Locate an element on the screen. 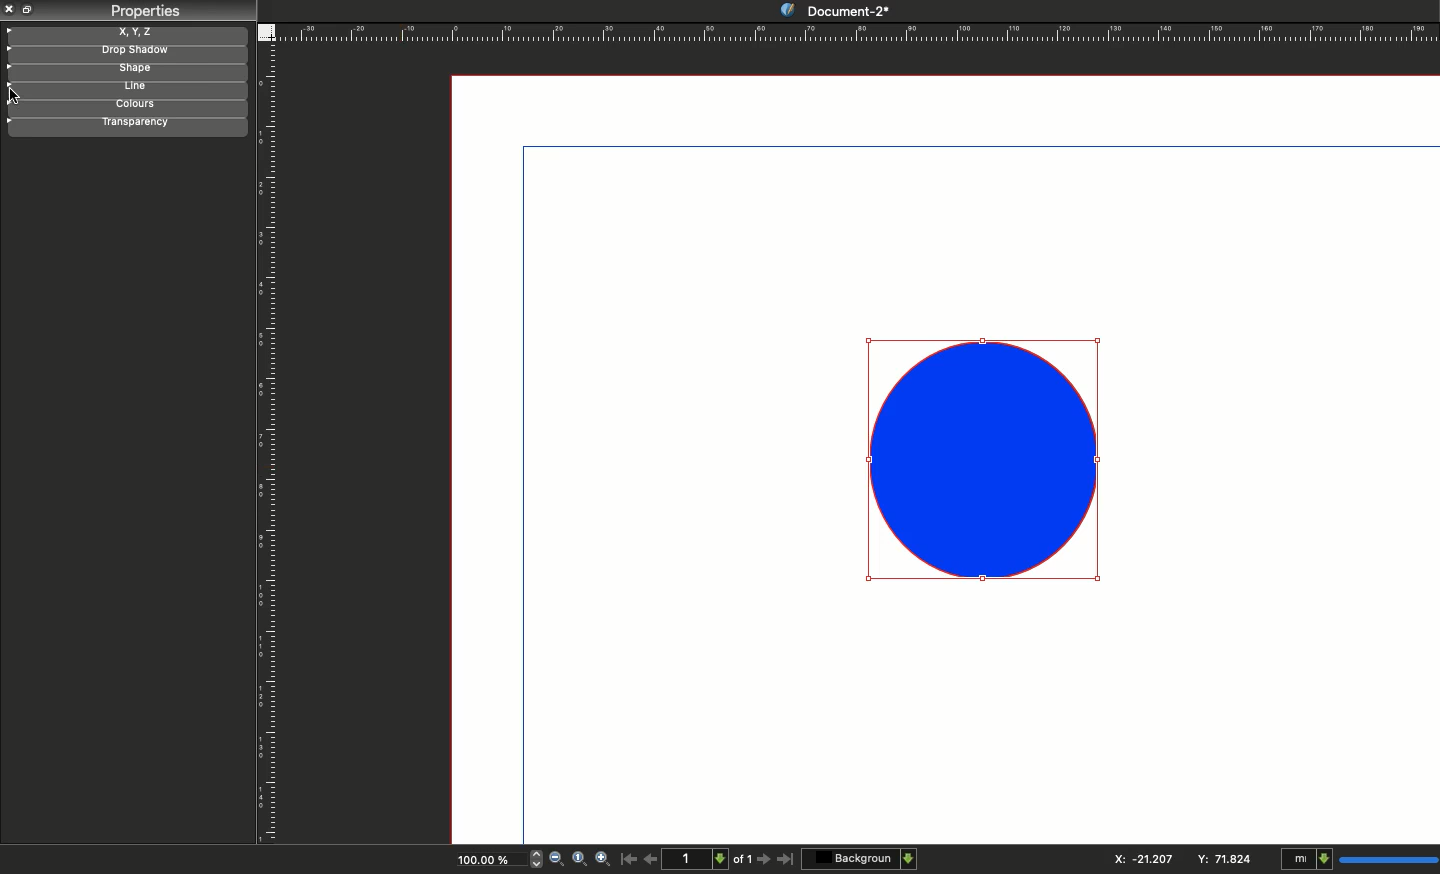 The width and height of the screenshot is (1440, 874). Background is located at coordinates (861, 858).